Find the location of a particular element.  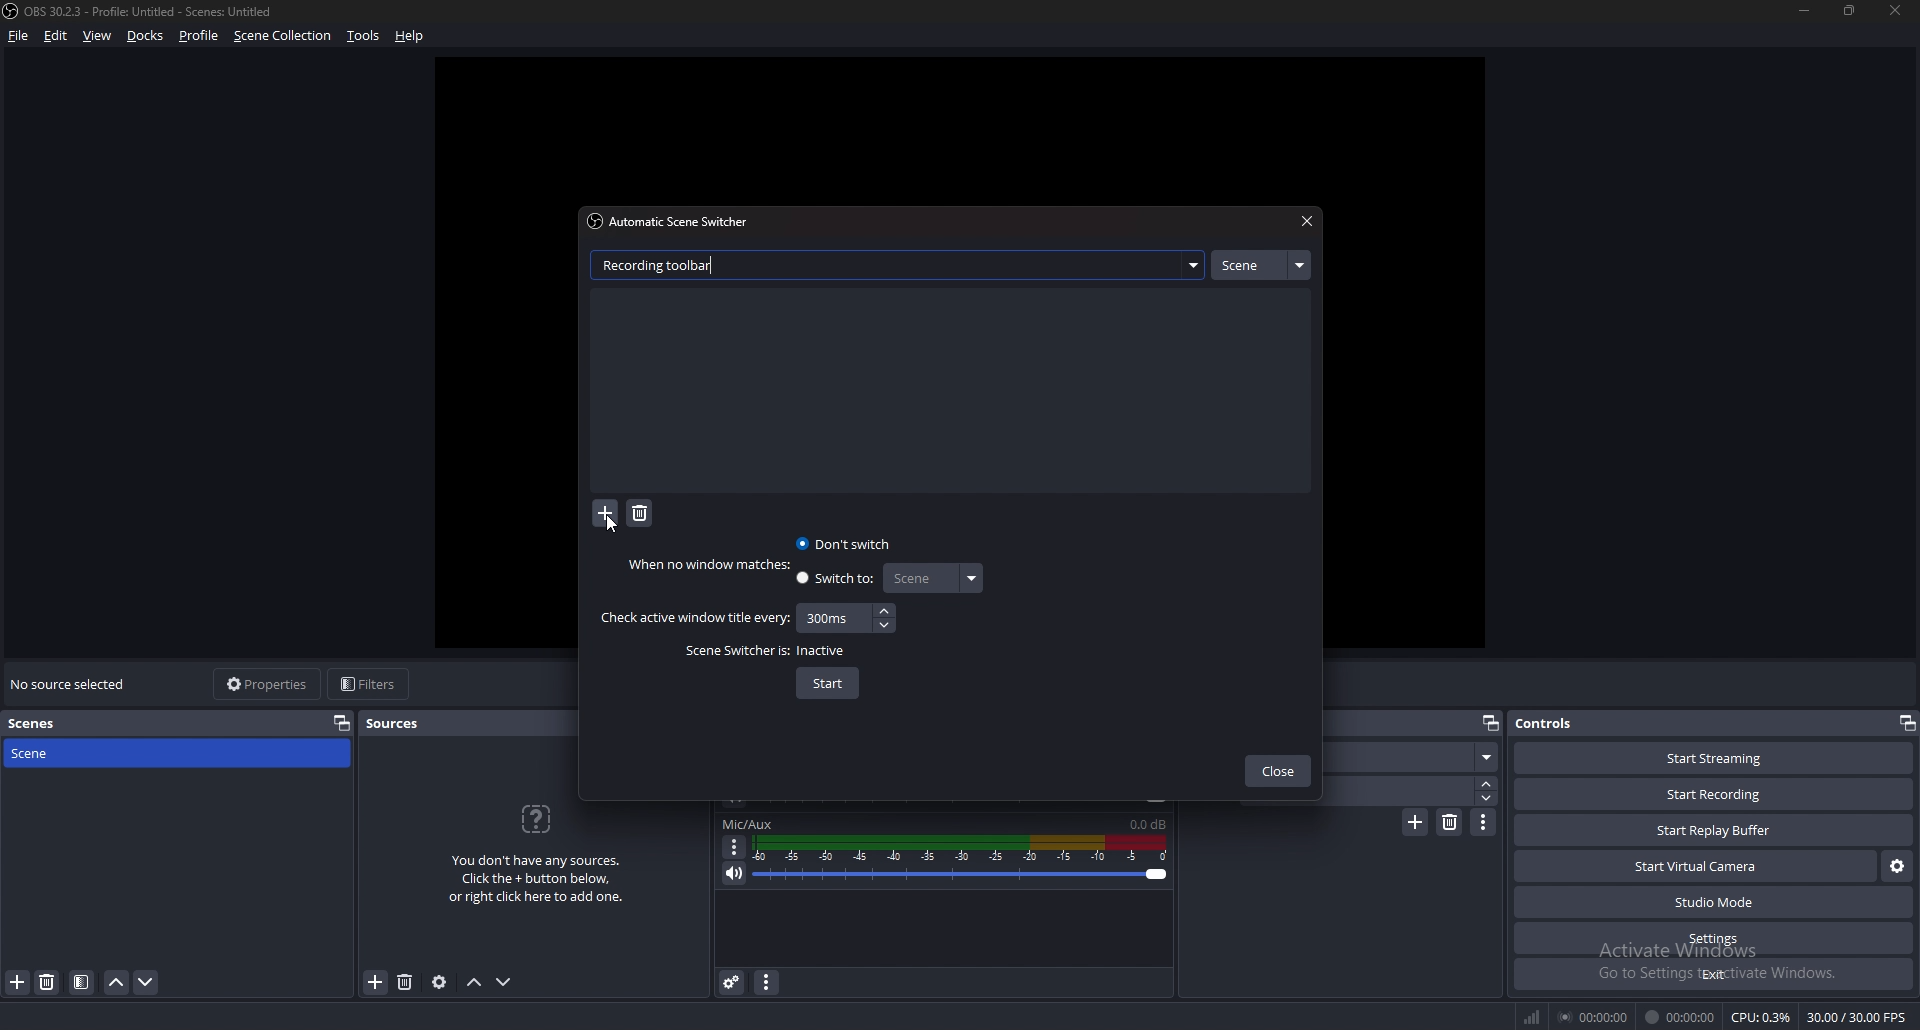

tools is located at coordinates (364, 35).